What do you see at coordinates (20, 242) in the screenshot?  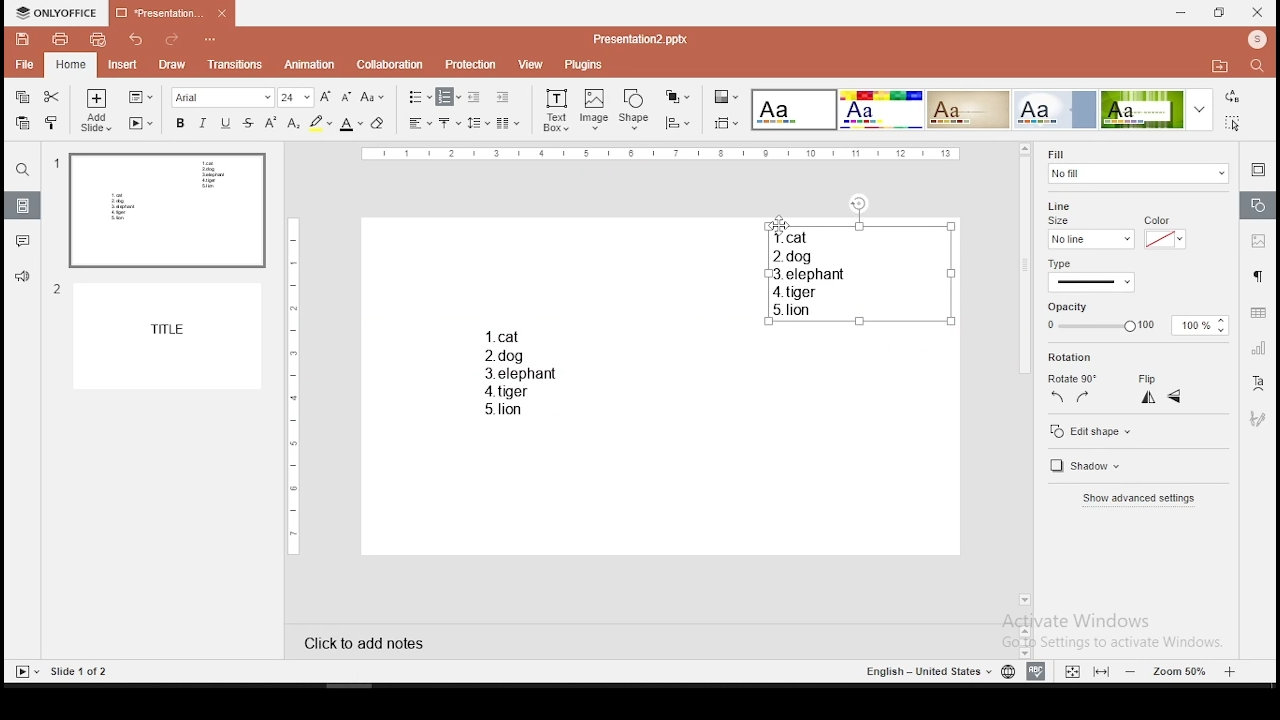 I see `comments` at bounding box center [20, 242].